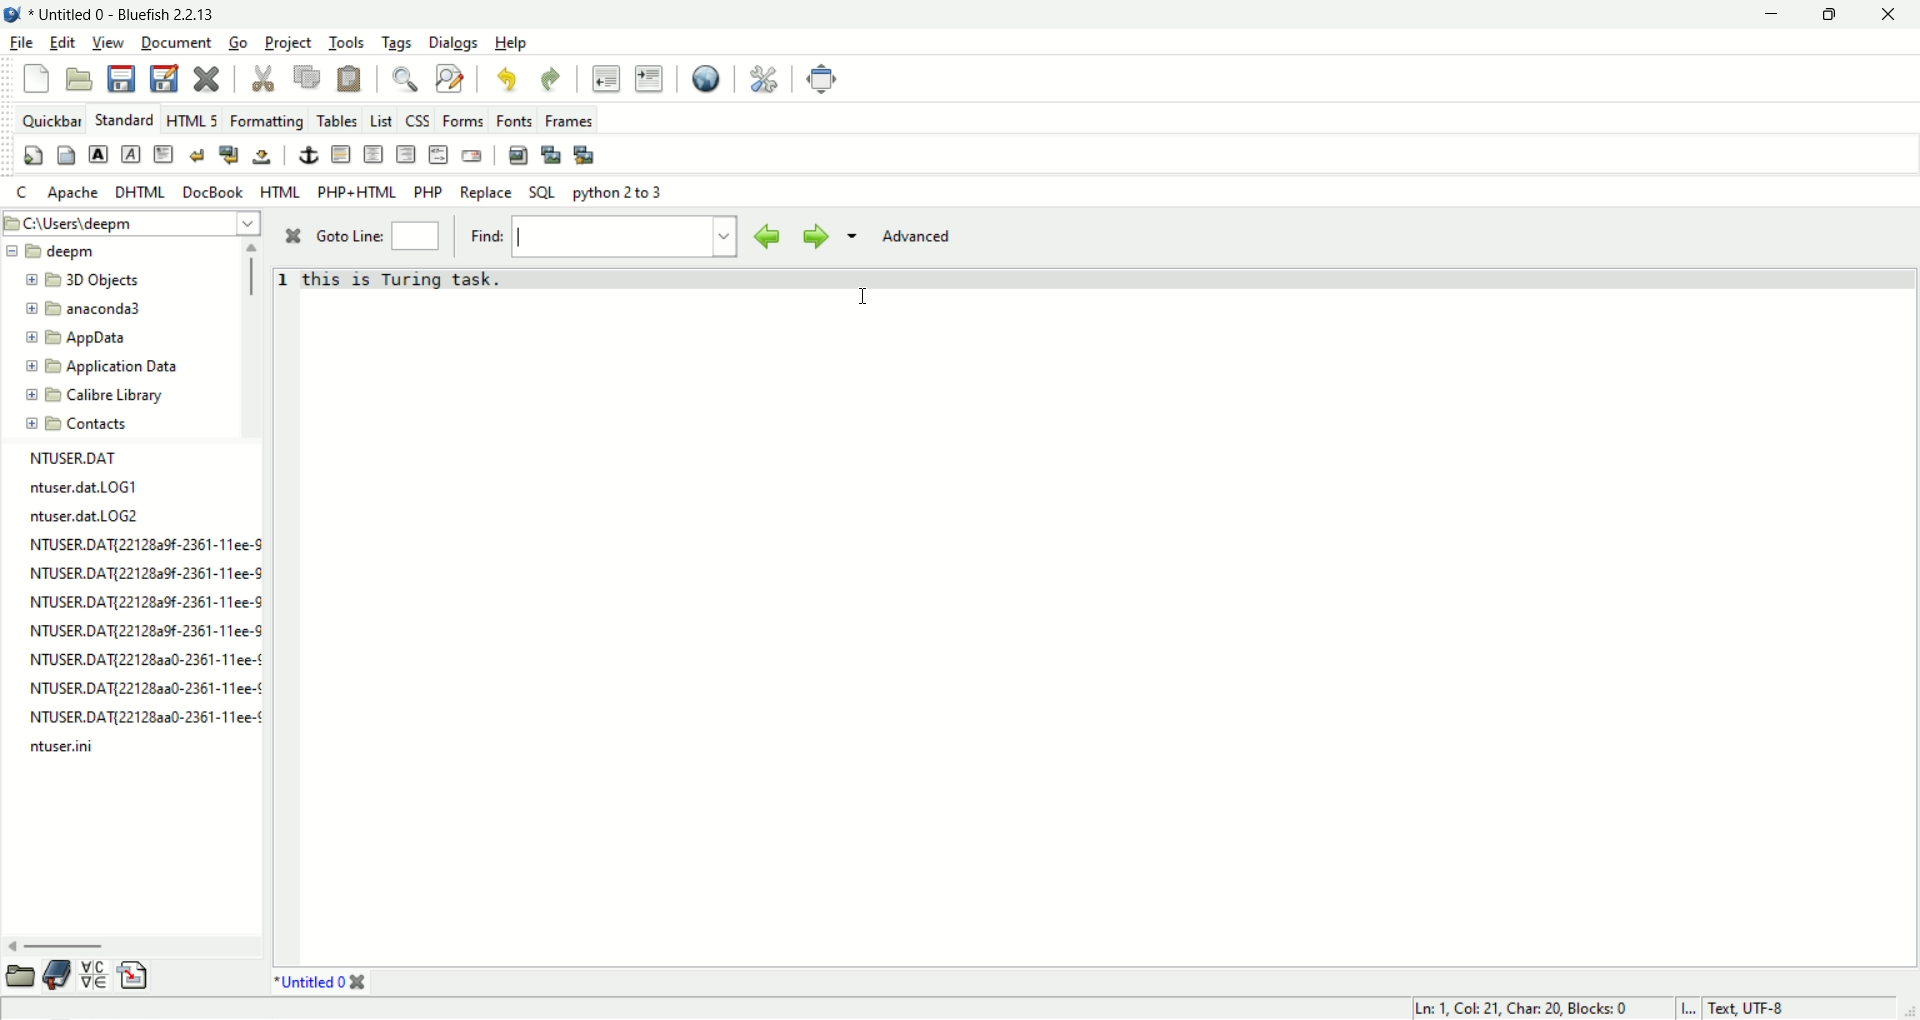 This screenshot has width=1920, height=1020. I want to click on close, so click(1897, 15).